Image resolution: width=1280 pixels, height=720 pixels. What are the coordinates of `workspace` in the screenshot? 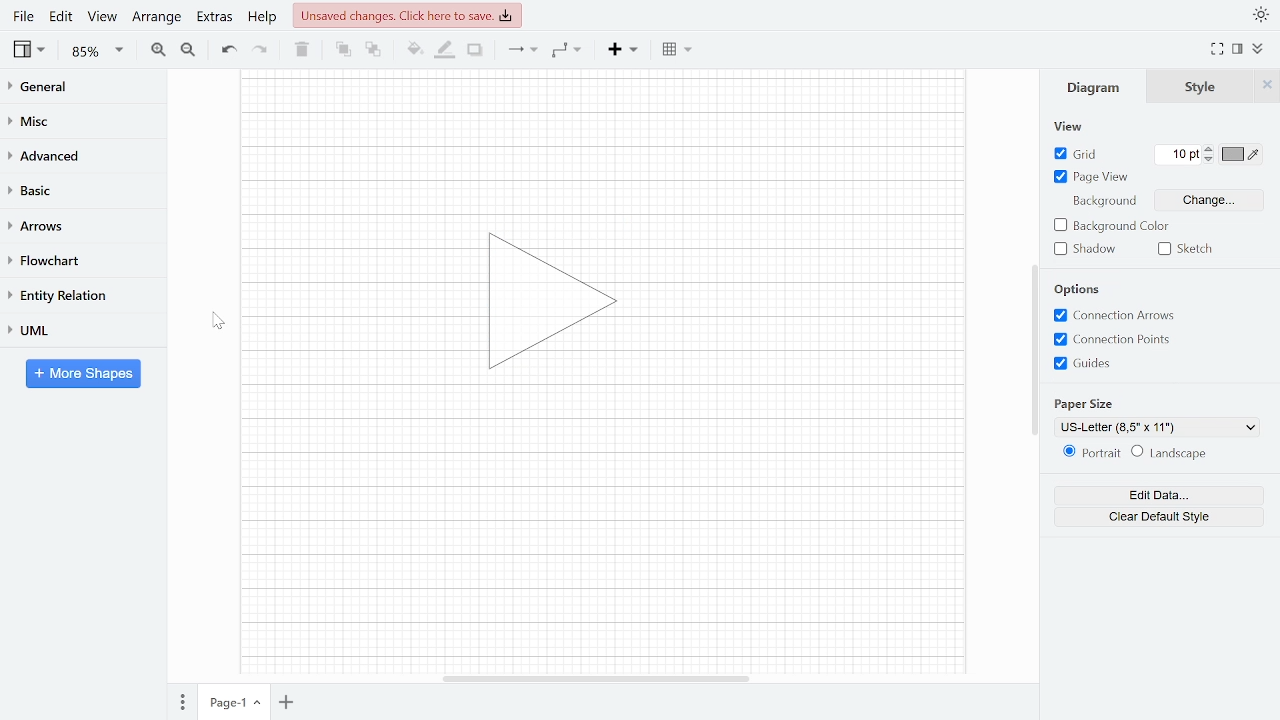 It's located at (819, 302).